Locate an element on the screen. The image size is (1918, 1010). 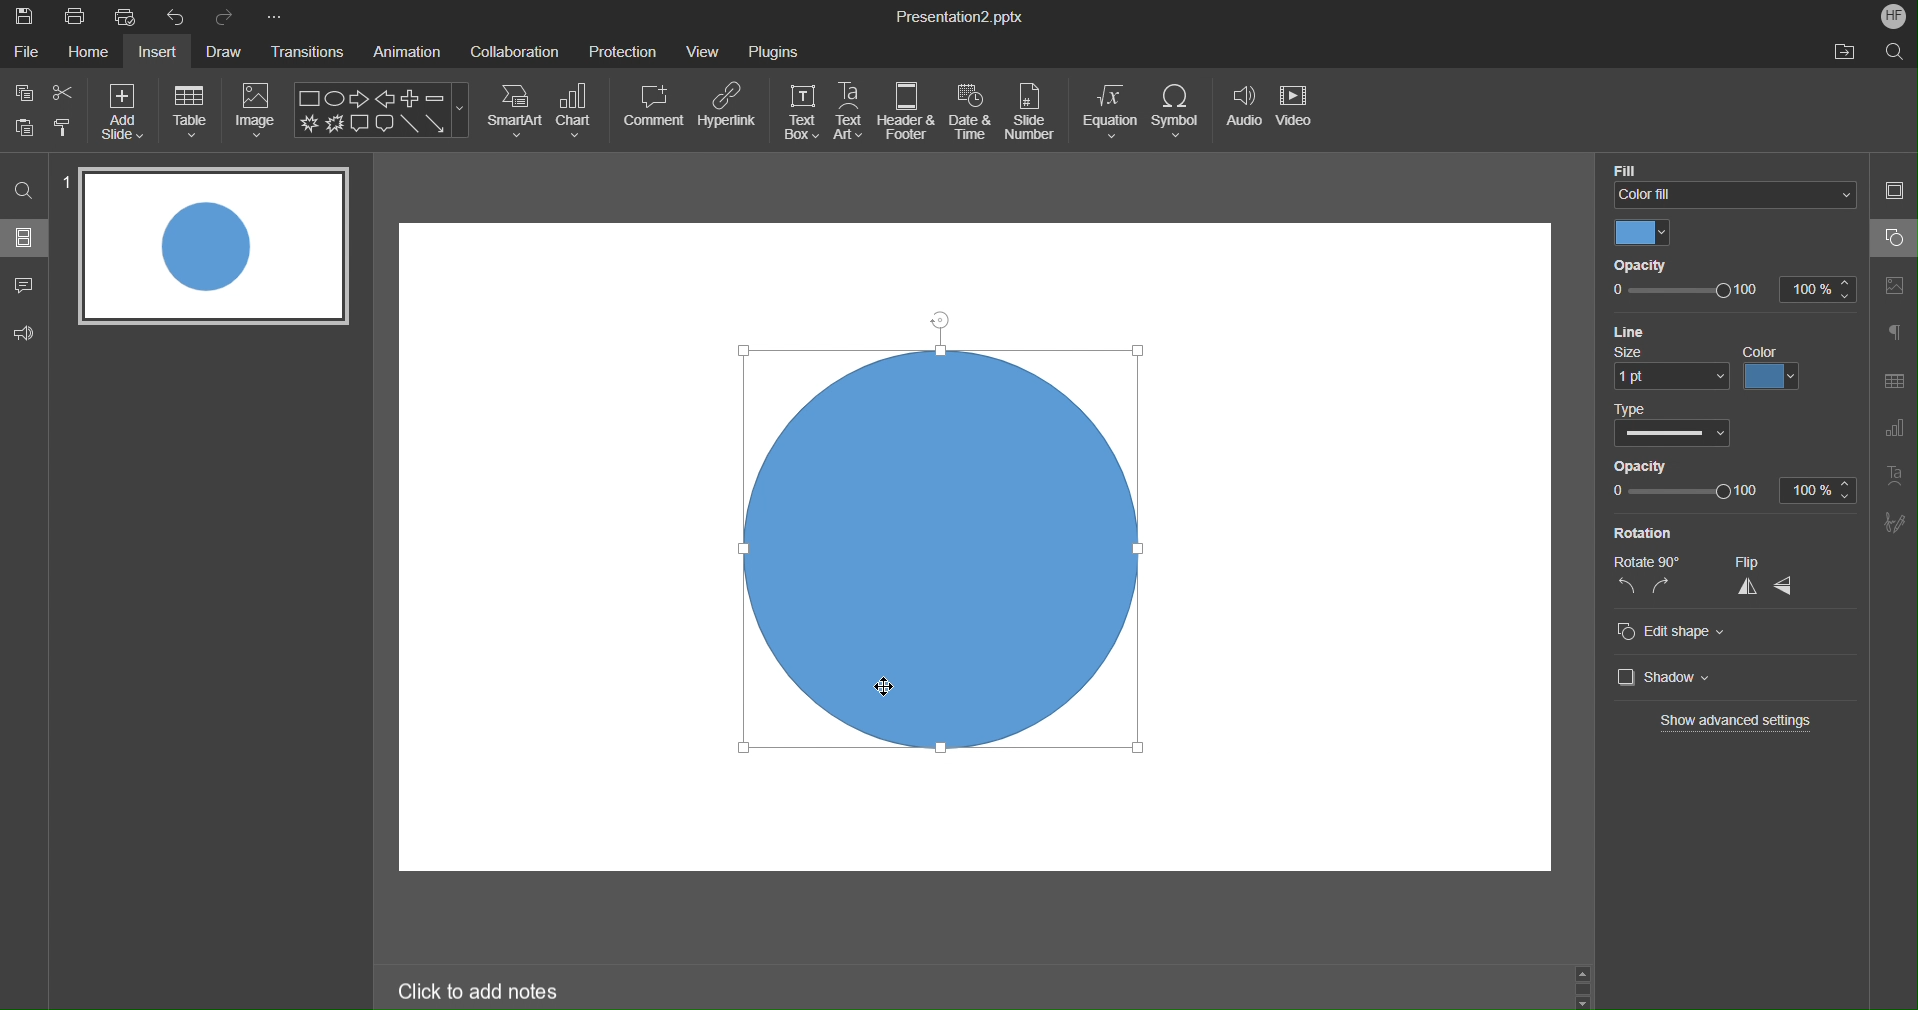
Comment is located at coordinates (25, 281).